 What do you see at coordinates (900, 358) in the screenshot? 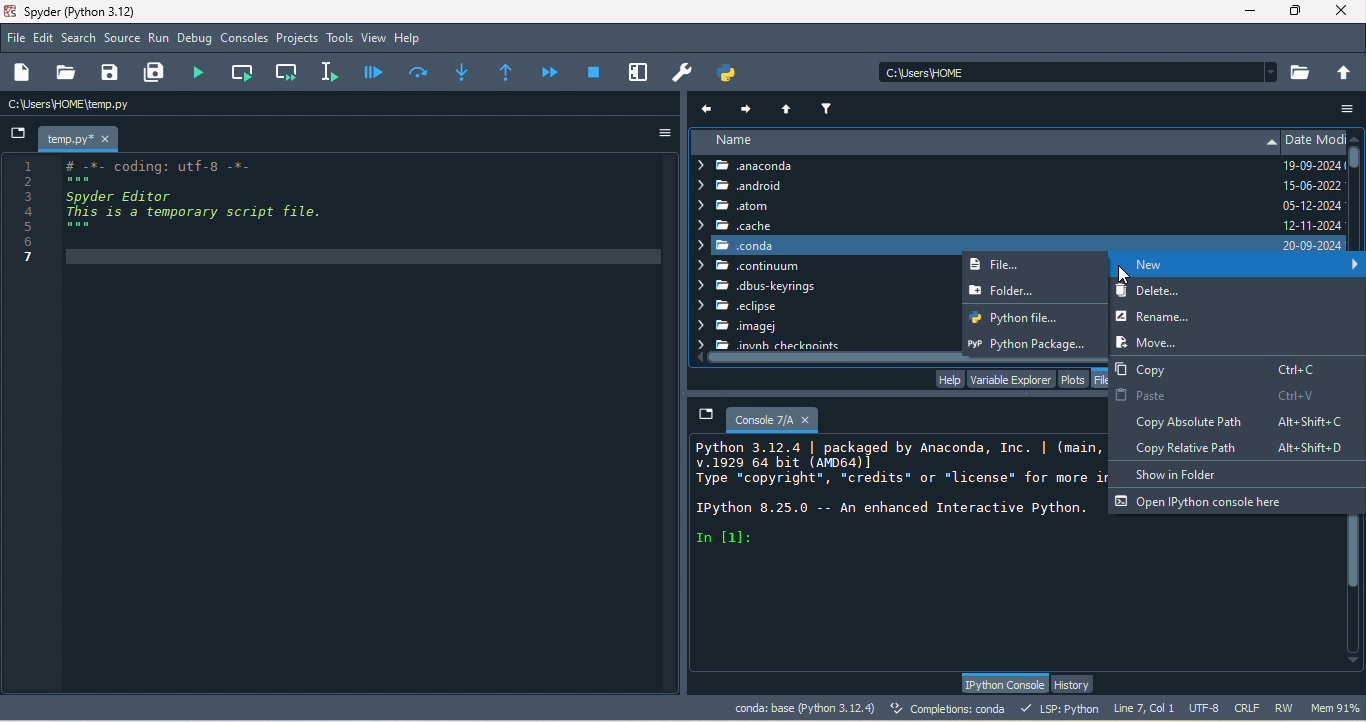
I see `horizontal scroll bar` at bounding box center [900, 358].